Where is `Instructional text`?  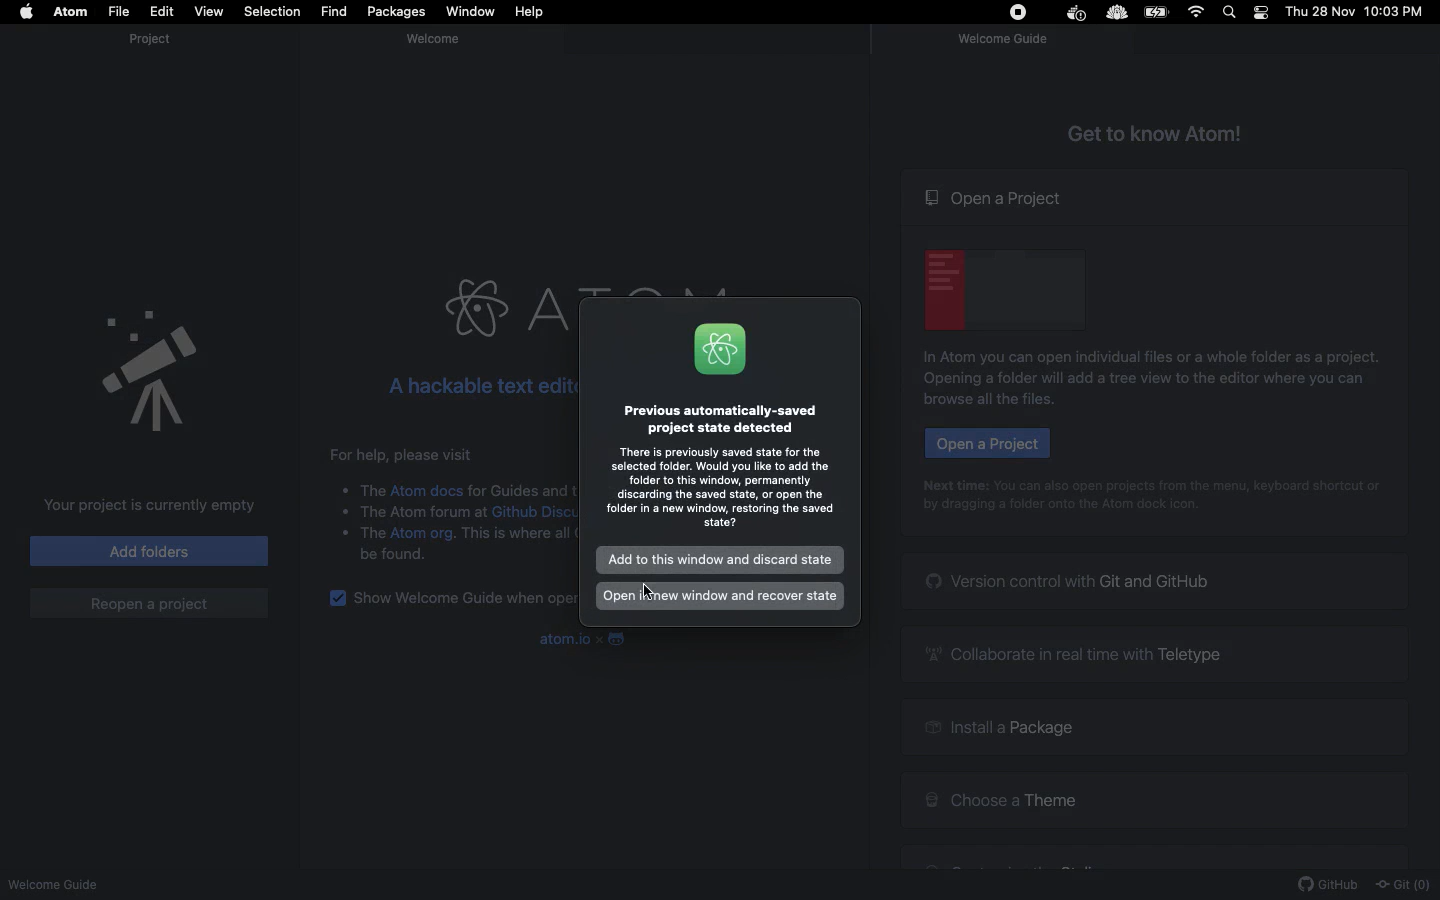 Instructional text is located at coordinates (1060, 510).